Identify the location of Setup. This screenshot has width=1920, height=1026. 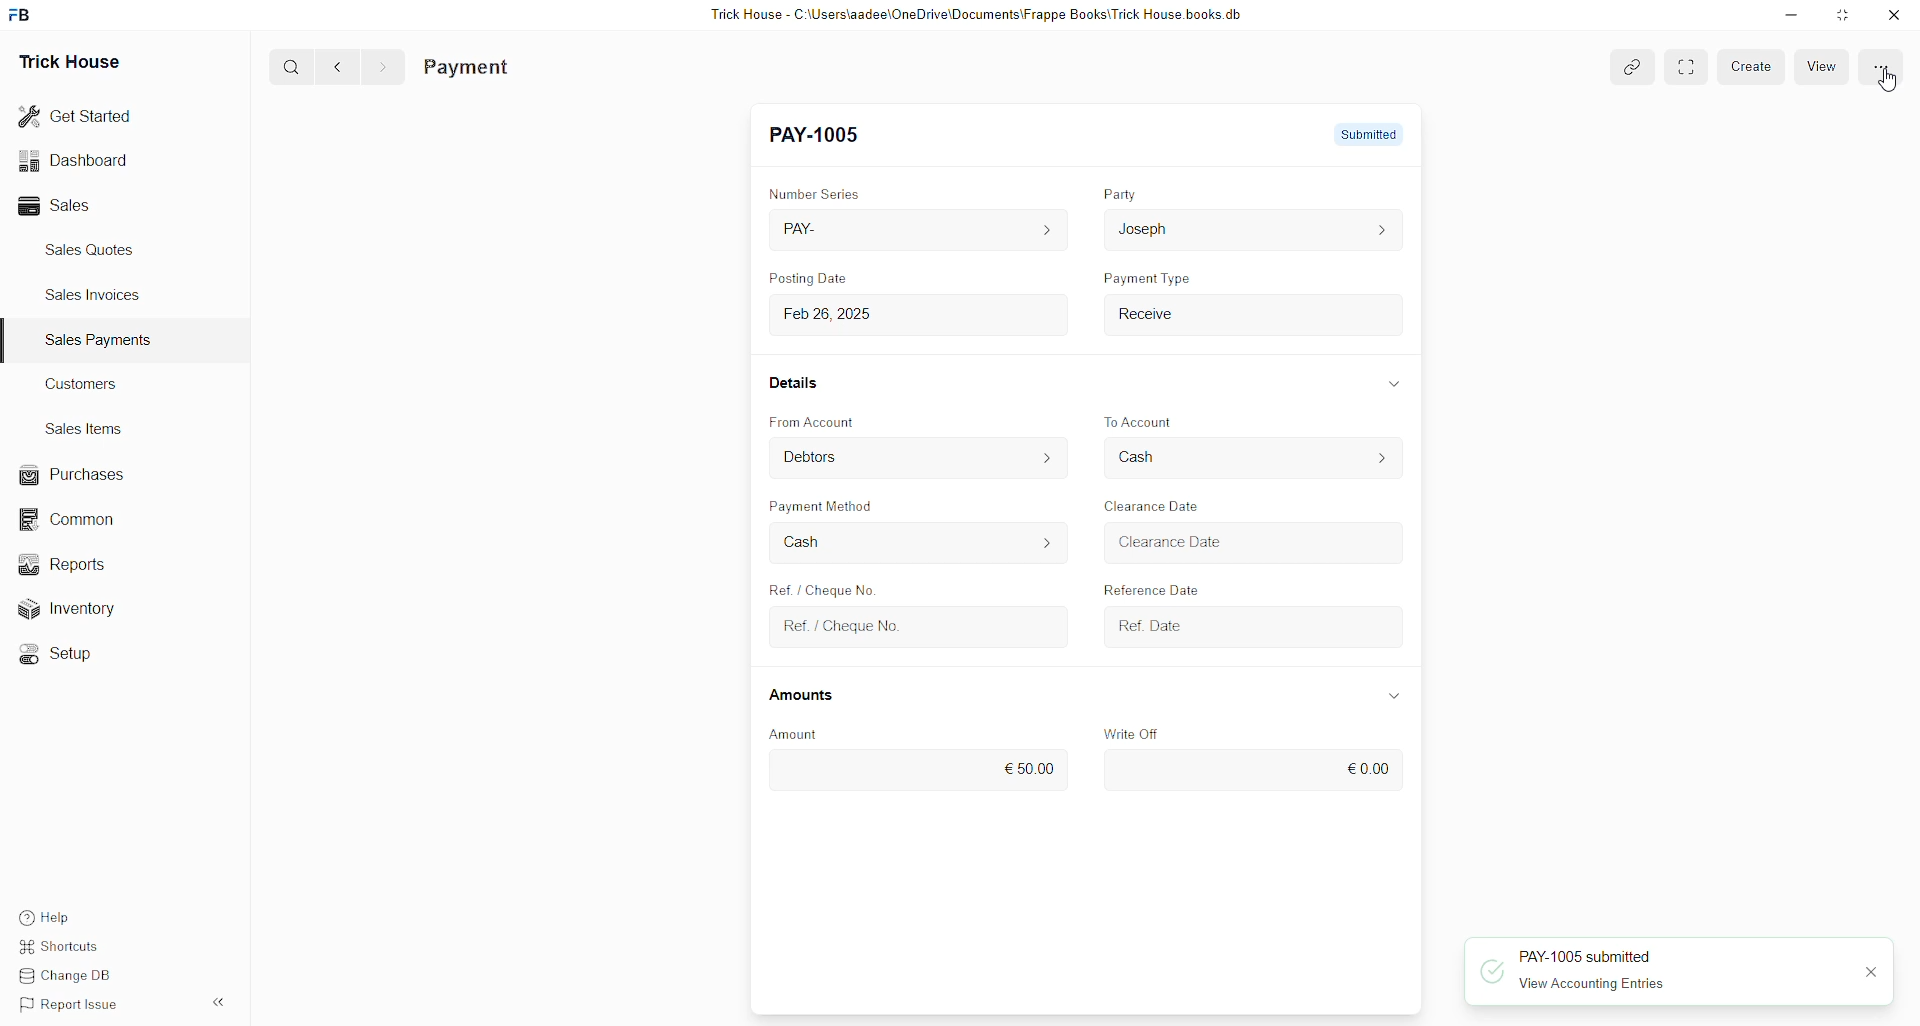
(65, 657).